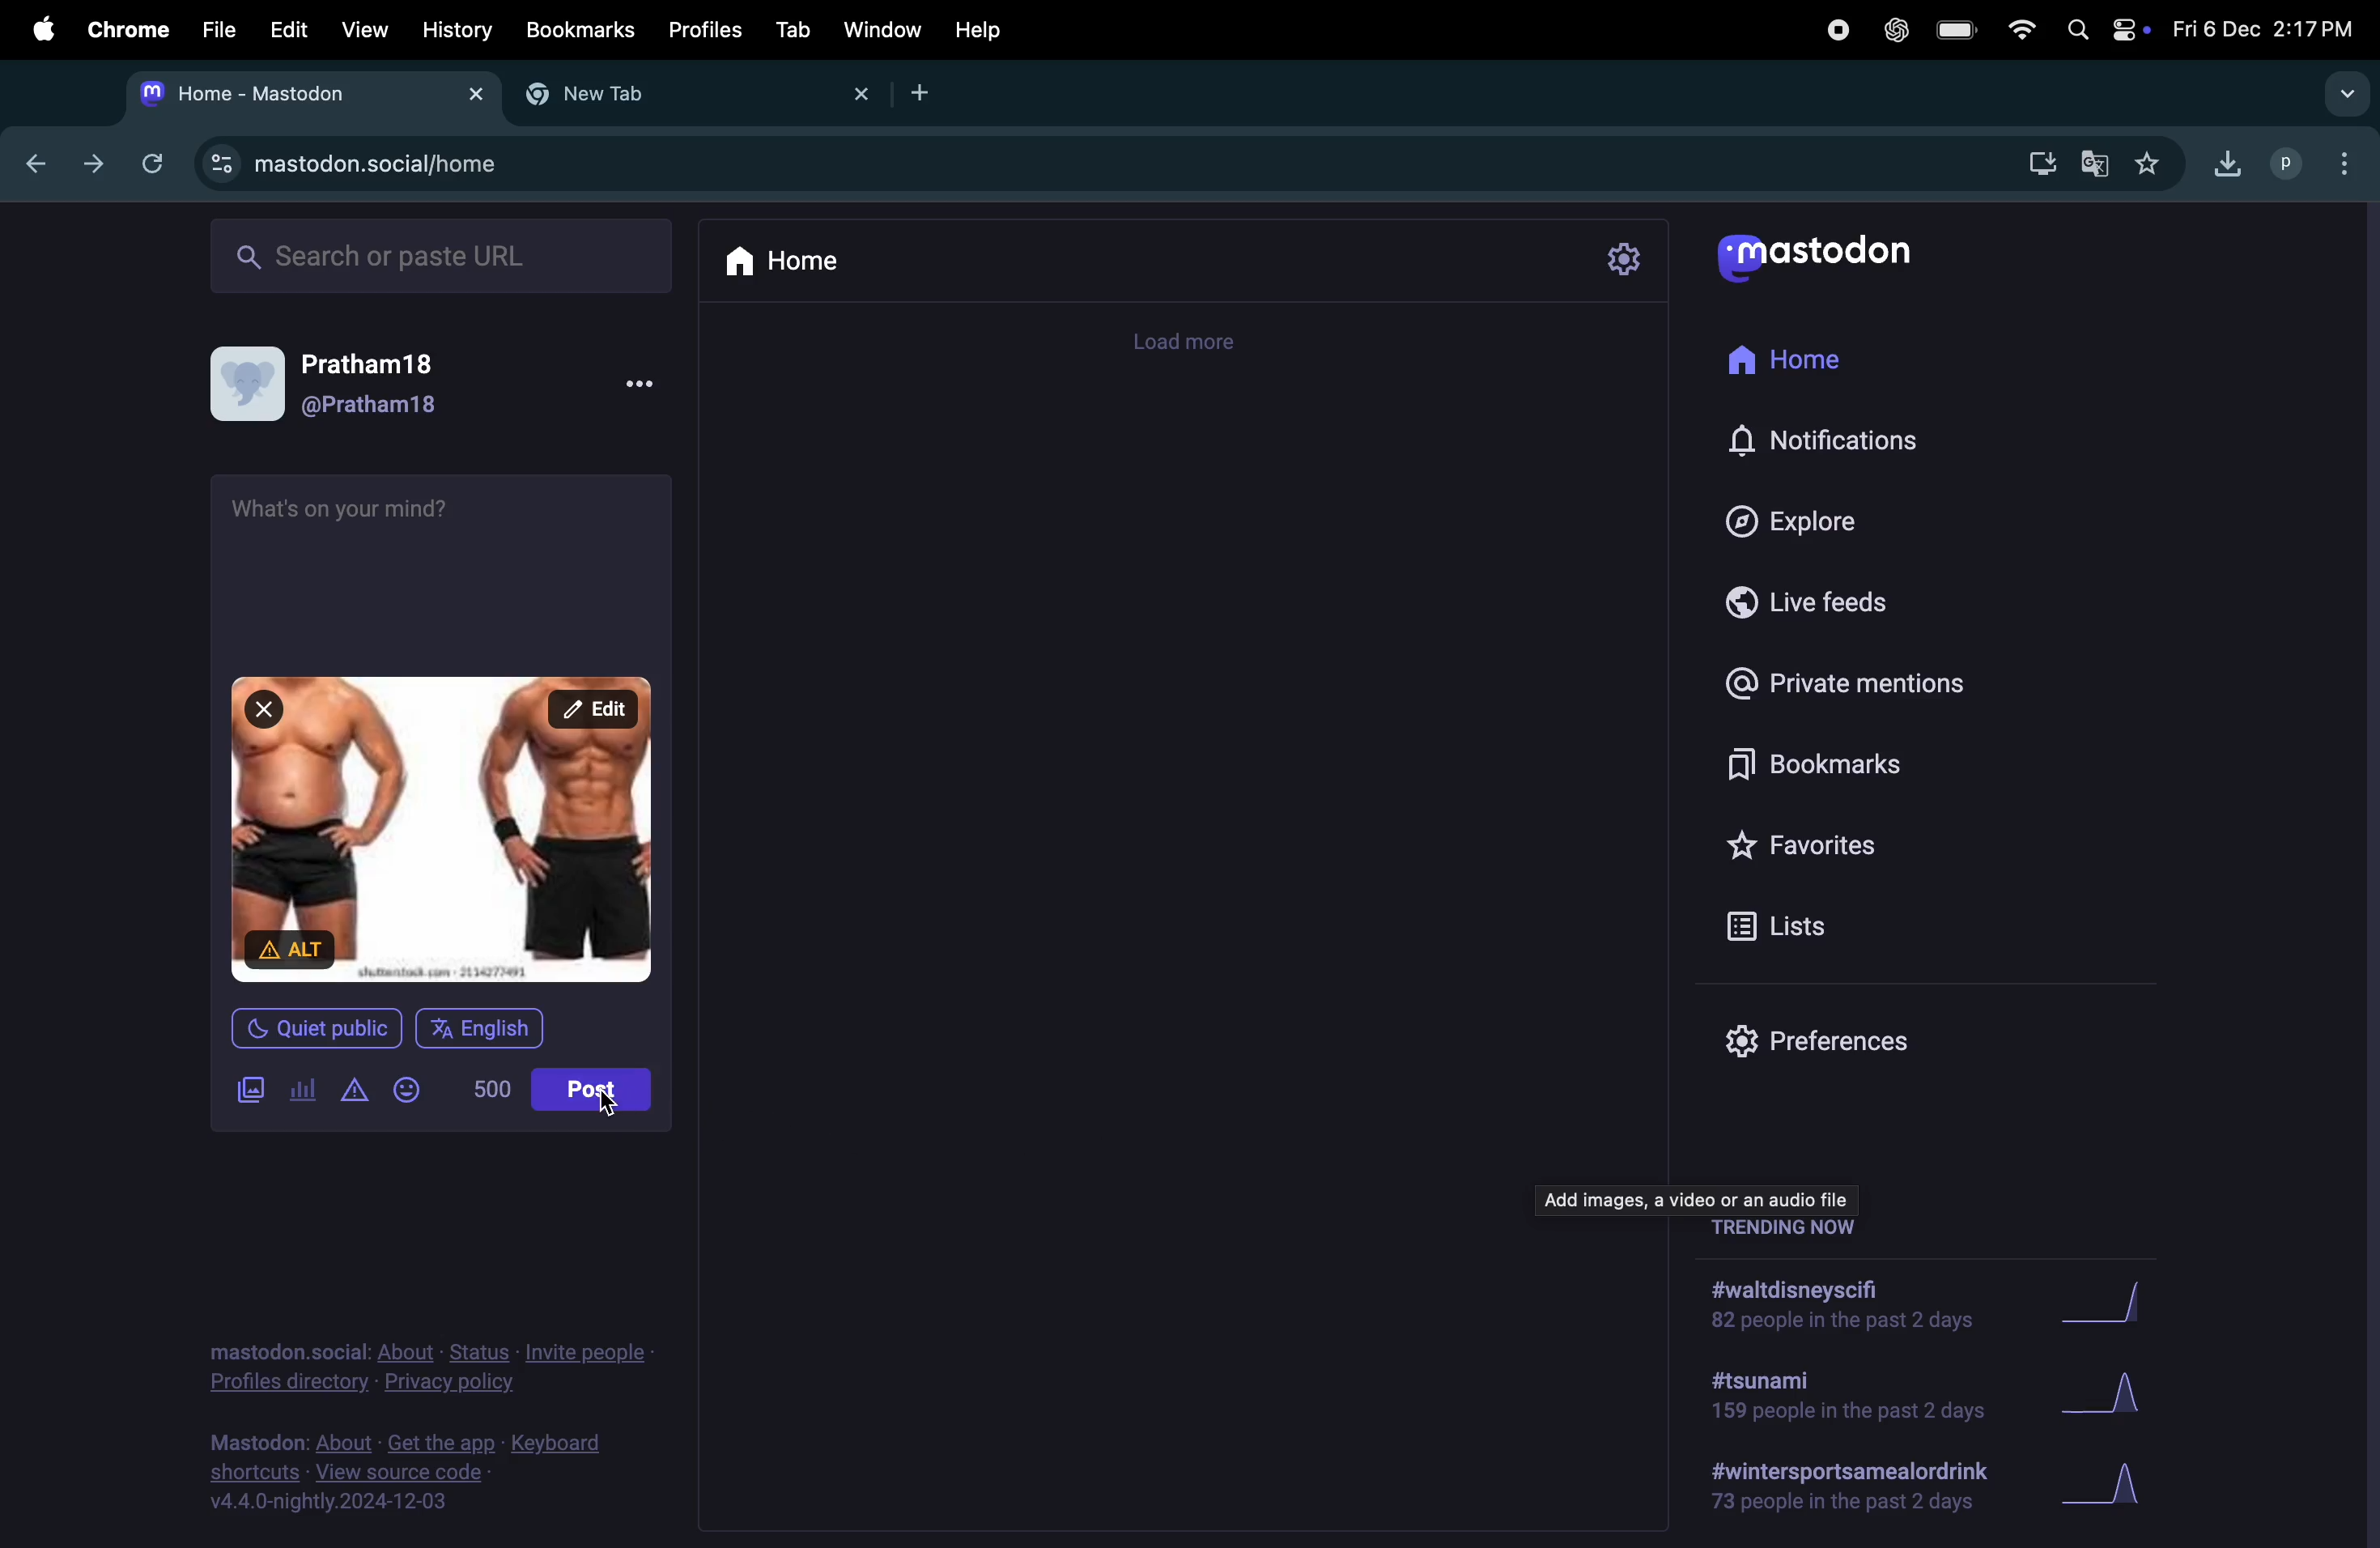 This screenshot has width=2380, height=1548. Describe the element at coordinates (1823, 1037) in the screenshot. I see `Prefrences` at that location.